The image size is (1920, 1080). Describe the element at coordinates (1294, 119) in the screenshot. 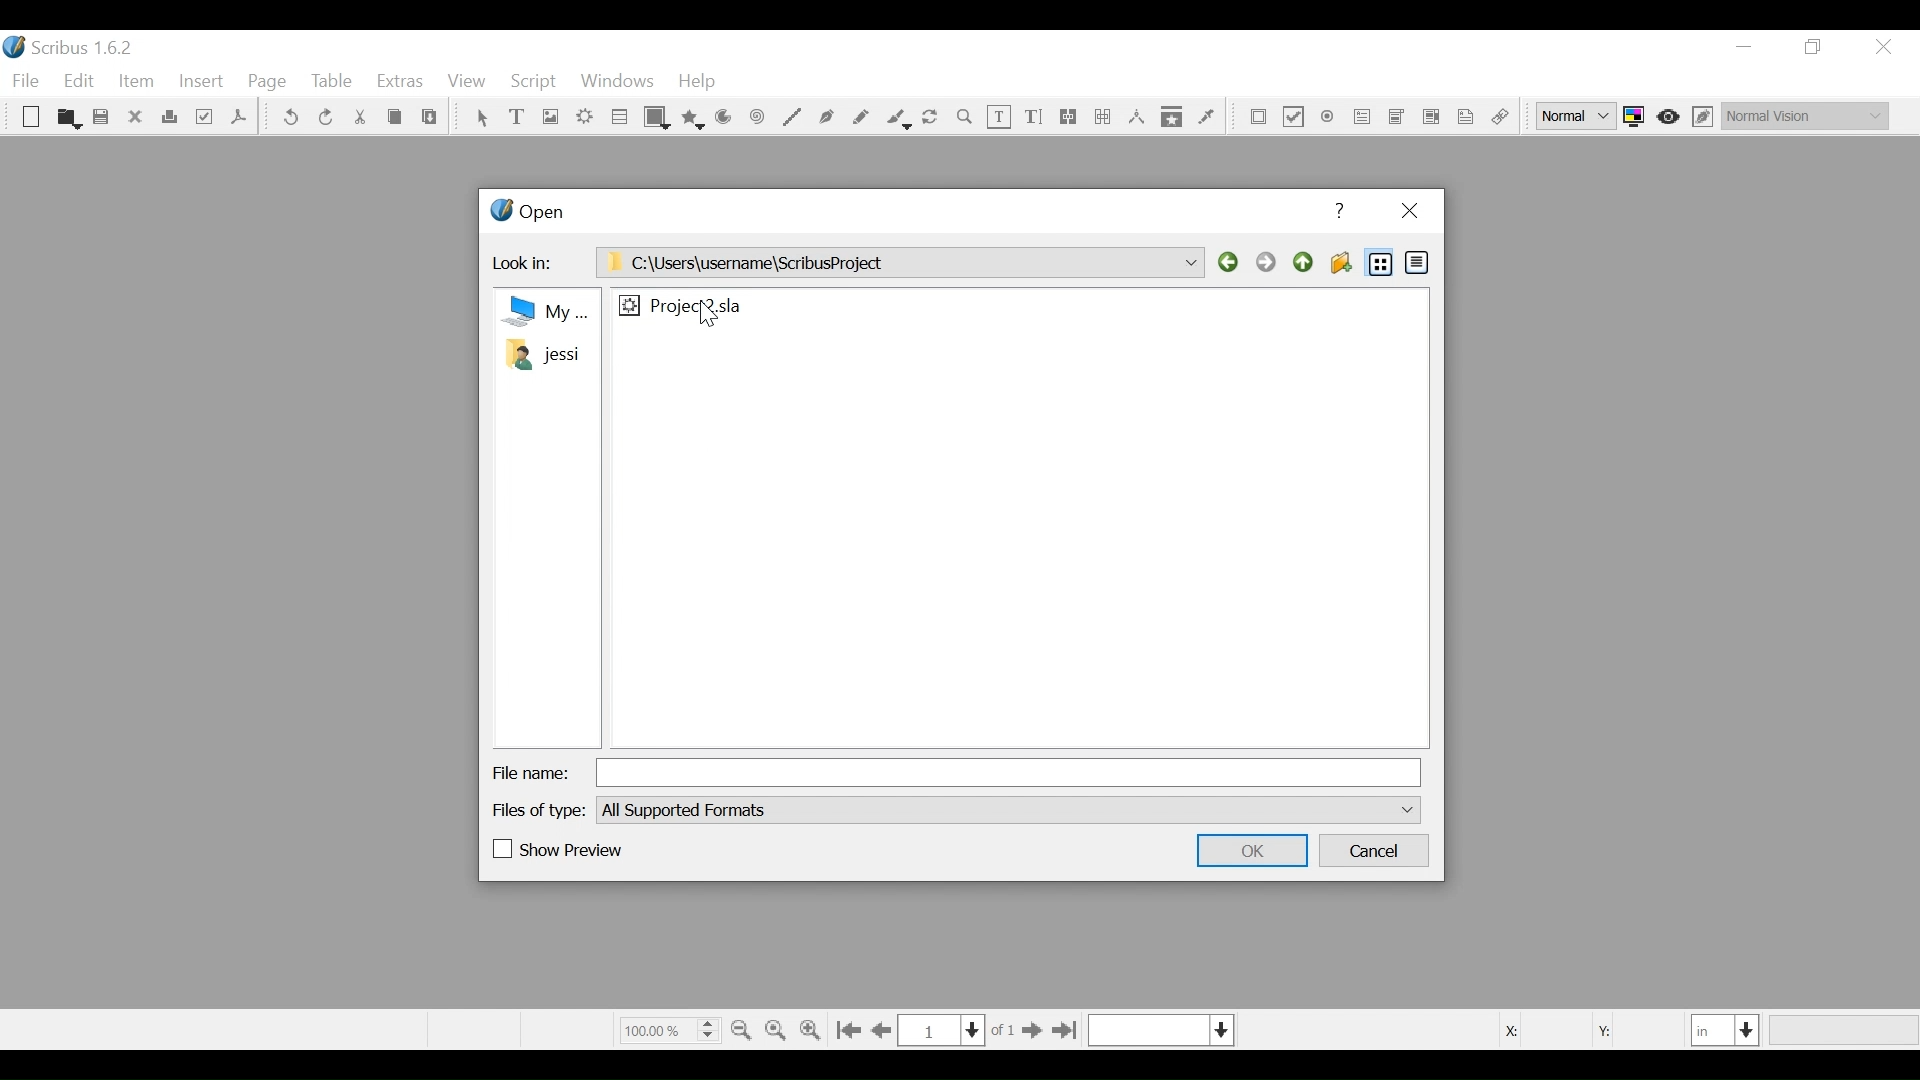

I see `PDF Check Box` at that location.